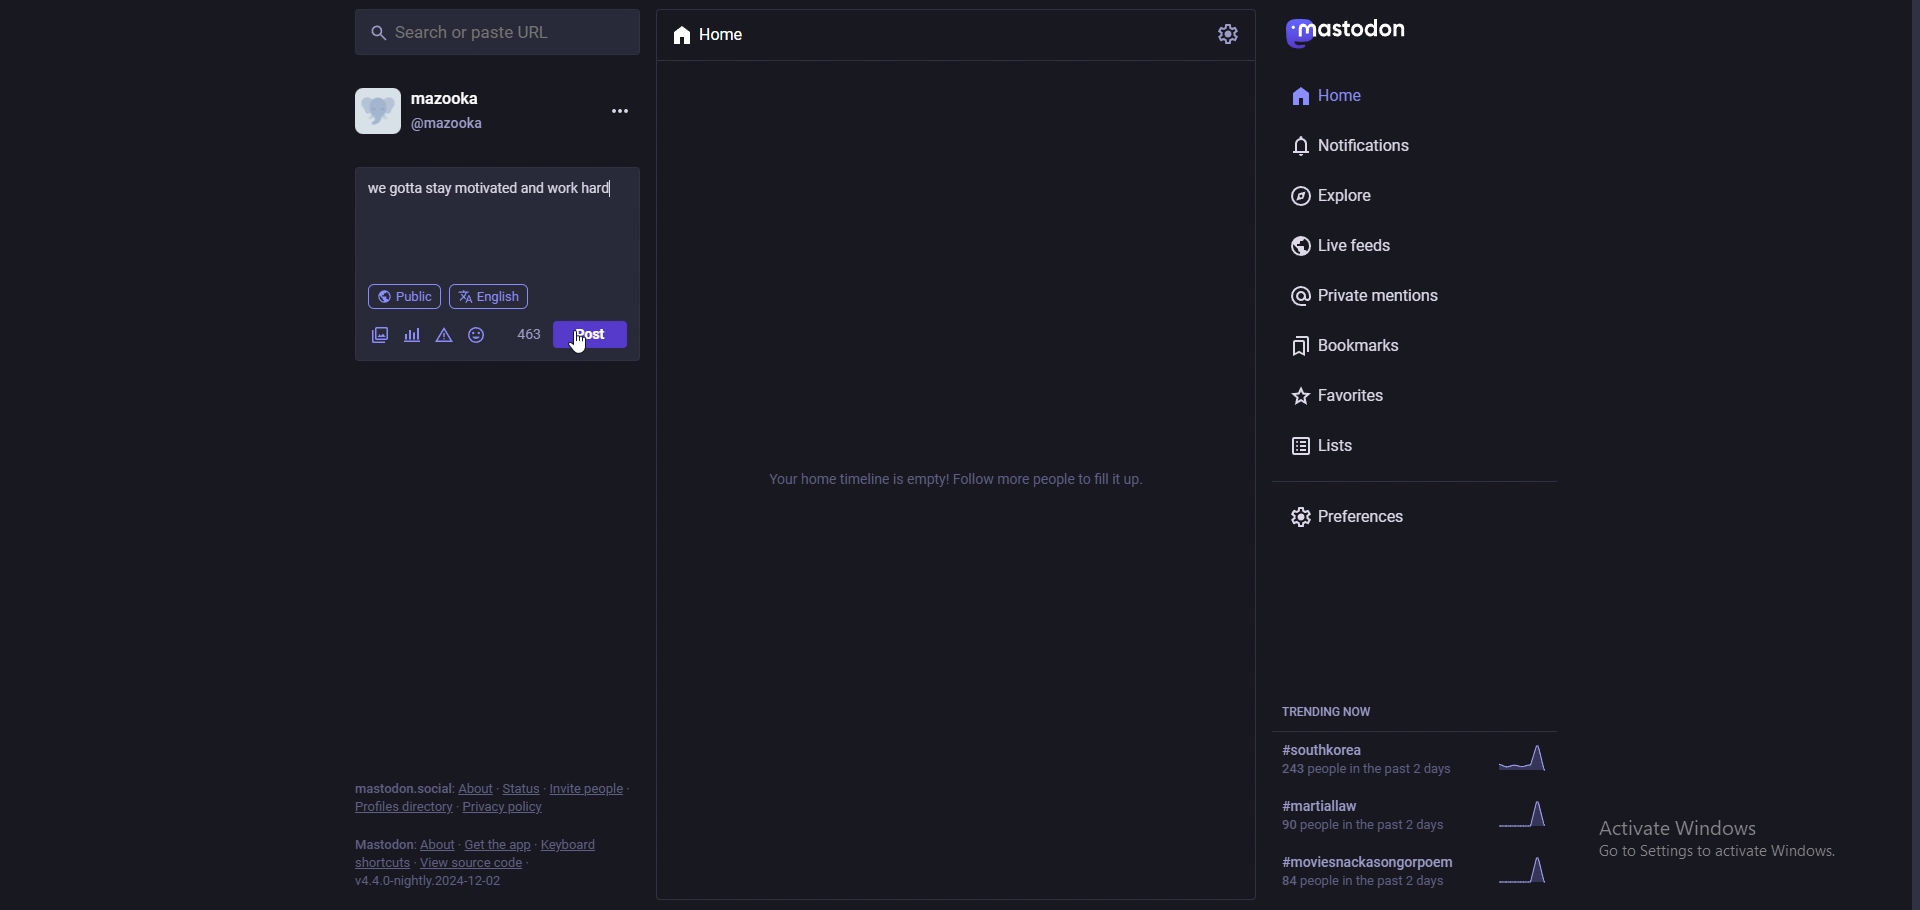  What do you see at coordinates (1433, 868) in the screenshot?
I see `#moviesnackasongorpoem` at bounding box center [1433, 868].